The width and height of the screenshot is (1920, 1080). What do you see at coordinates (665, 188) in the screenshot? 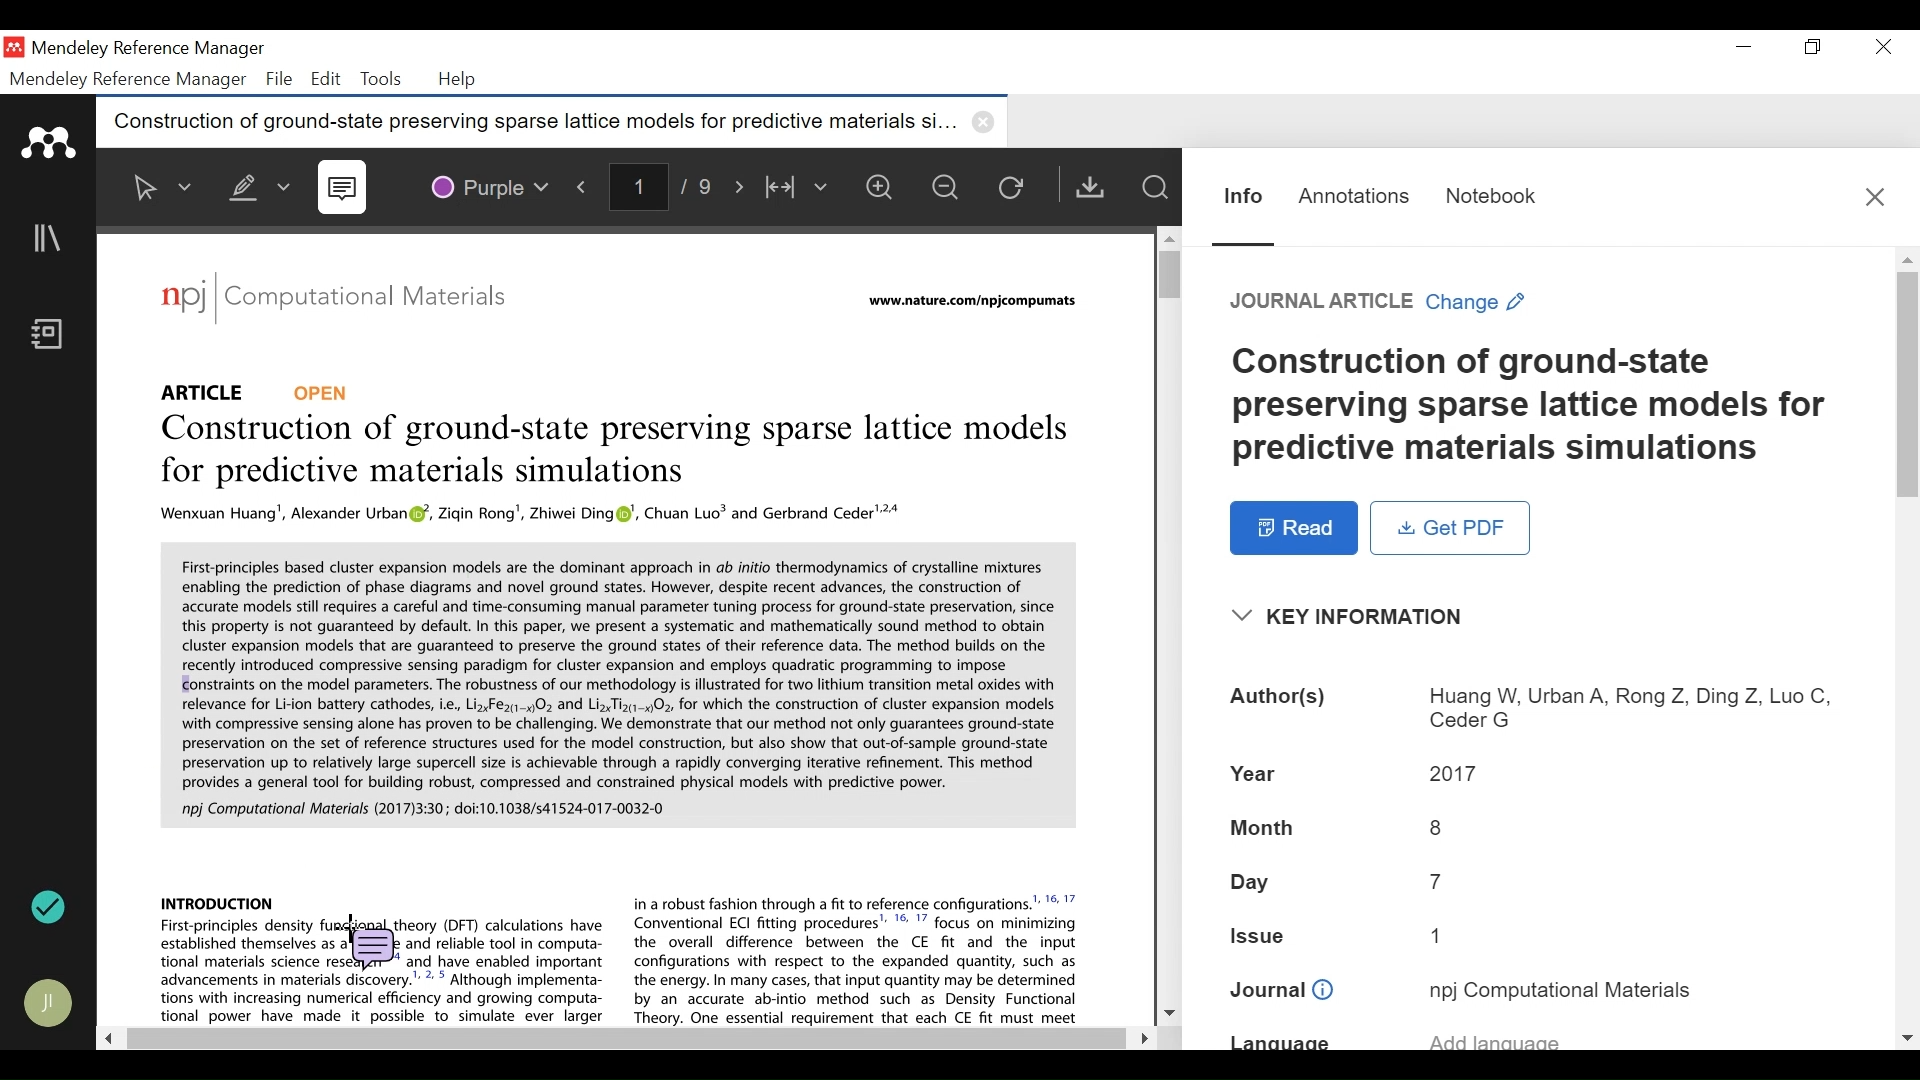
I see `Page Number/Total Number of Pae` at bounding box center [665, 188].